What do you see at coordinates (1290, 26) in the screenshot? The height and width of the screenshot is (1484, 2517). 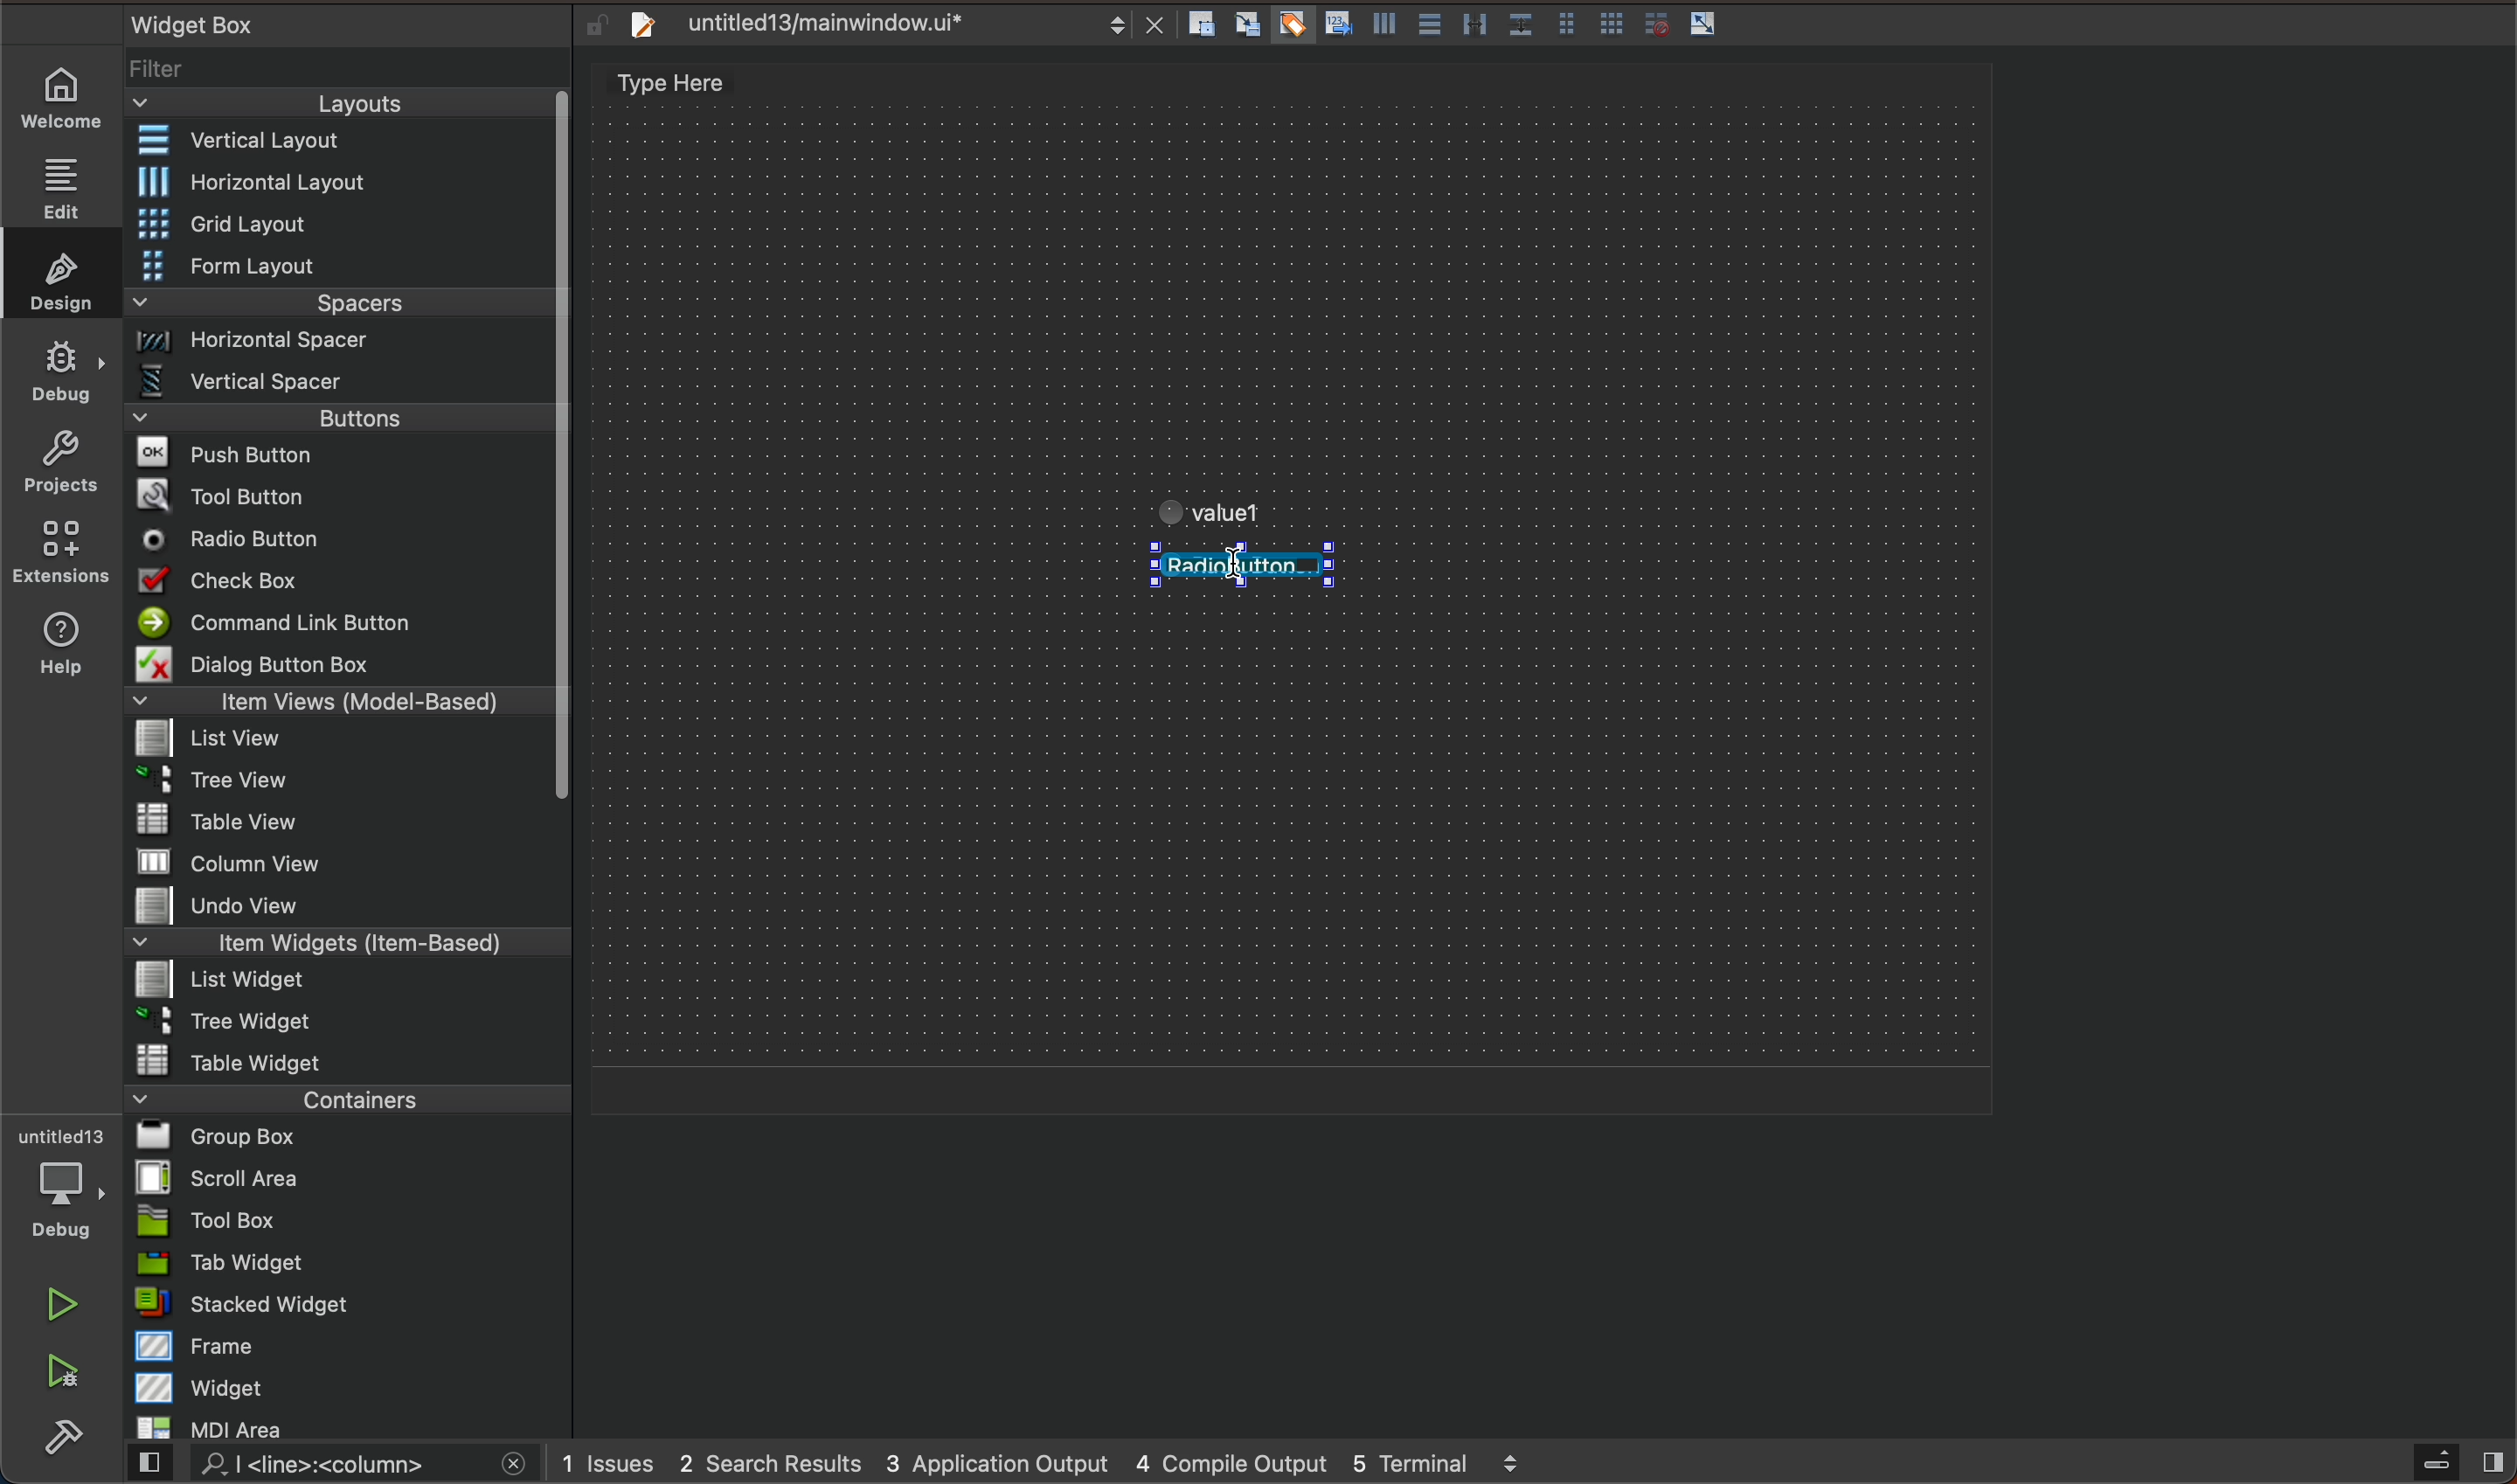 I see `` at bounding box center [1290, 26].